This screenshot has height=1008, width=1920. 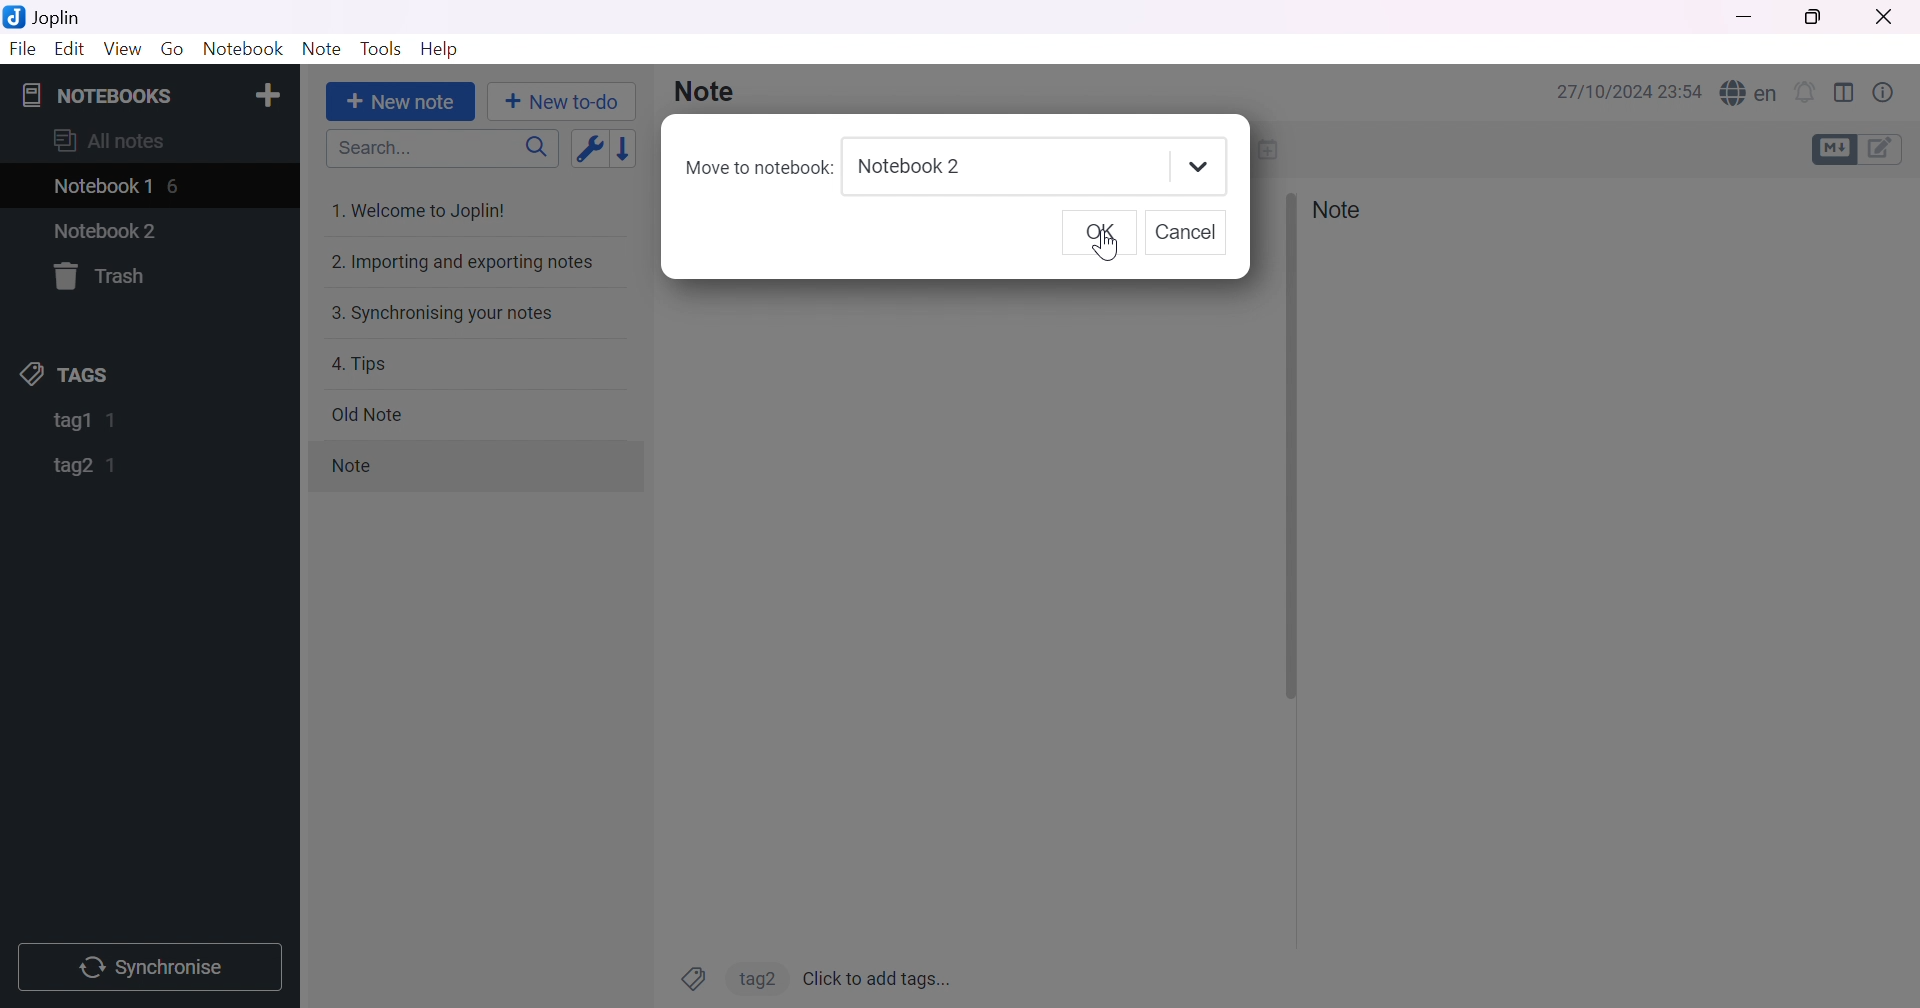 I want to click on Note, so click(x=706, y=93).